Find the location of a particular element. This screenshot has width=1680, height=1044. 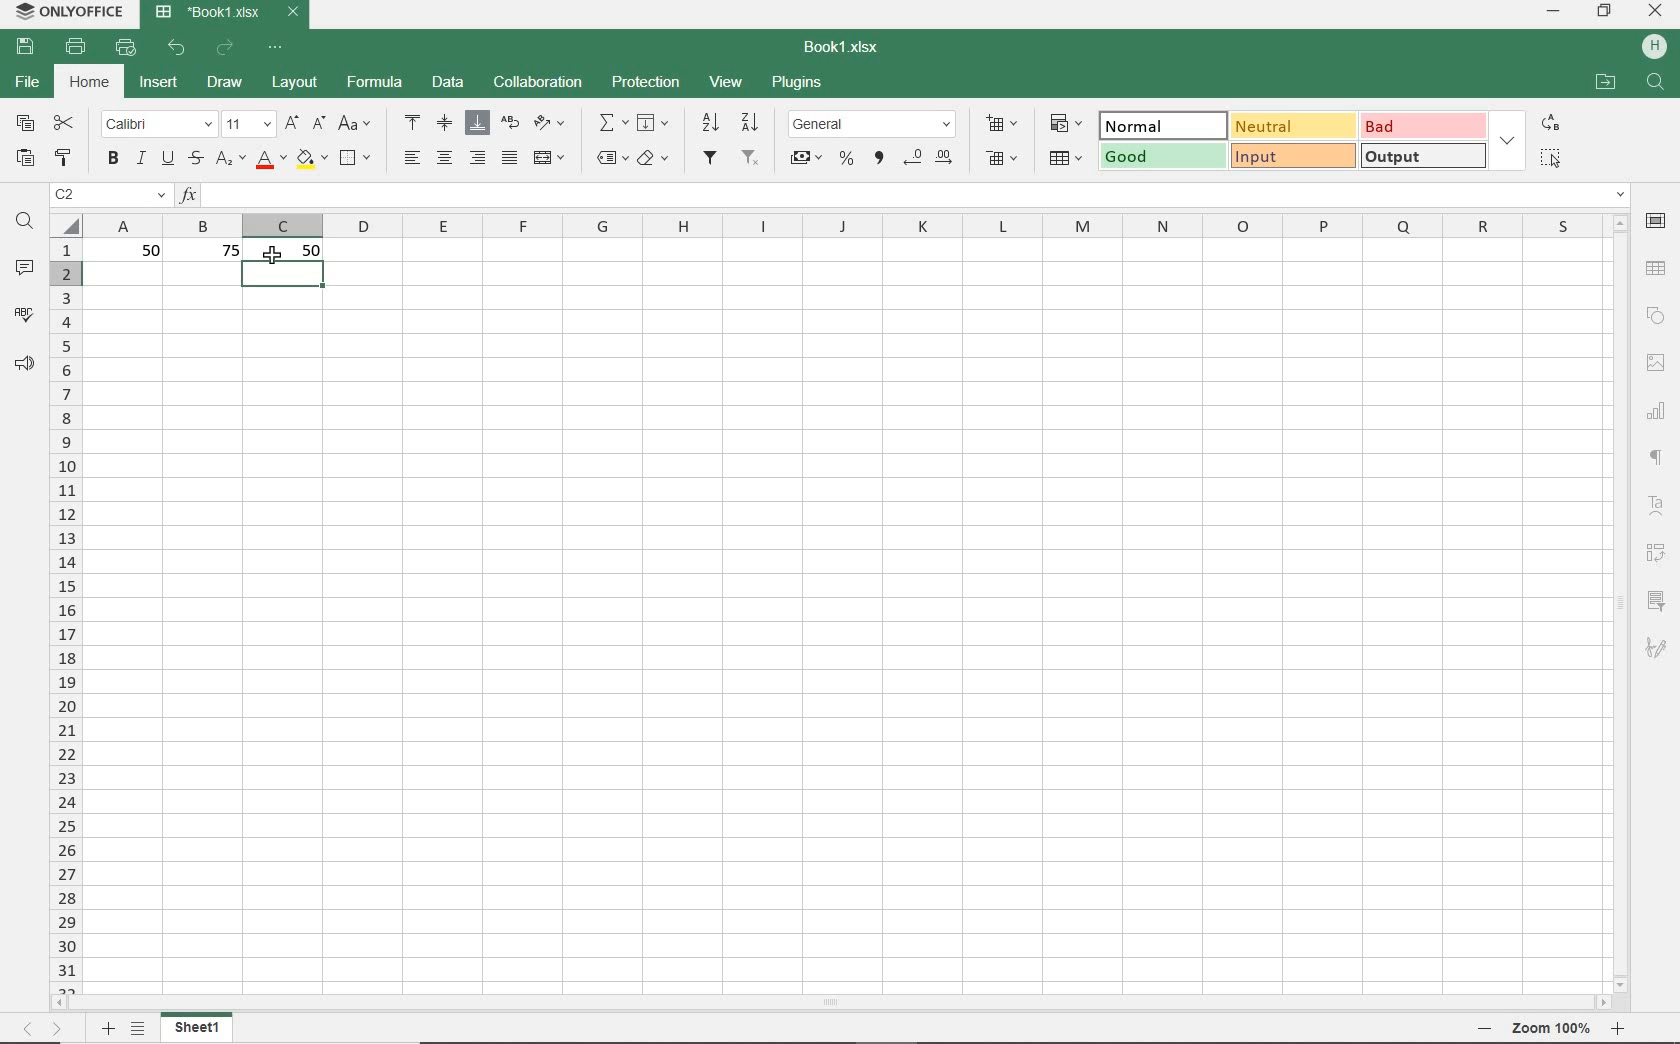

orientation is located at coordinates (554, 126).